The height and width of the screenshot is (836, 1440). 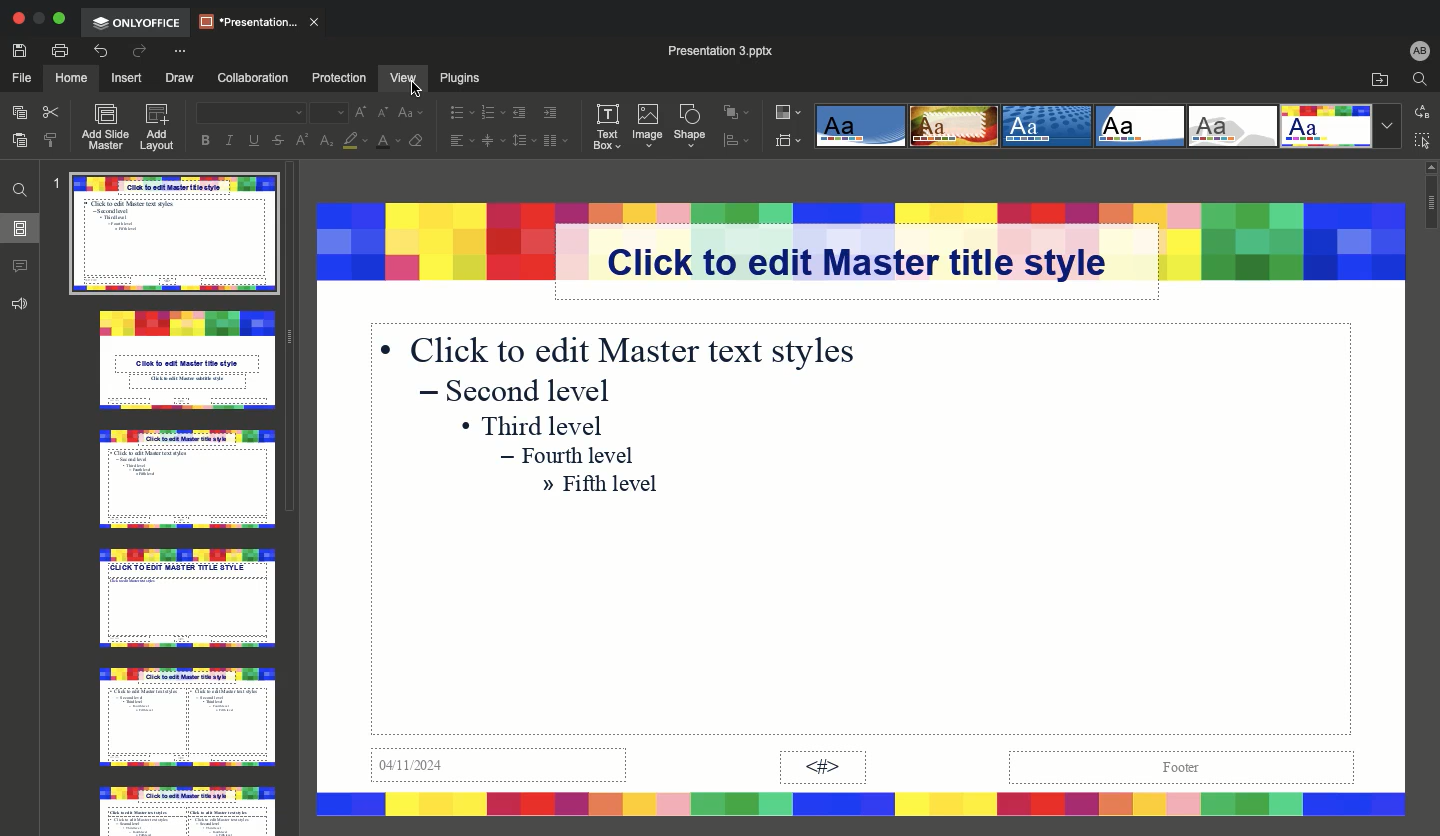 I want to click on Arrange shape, so click(x=738, y=111).